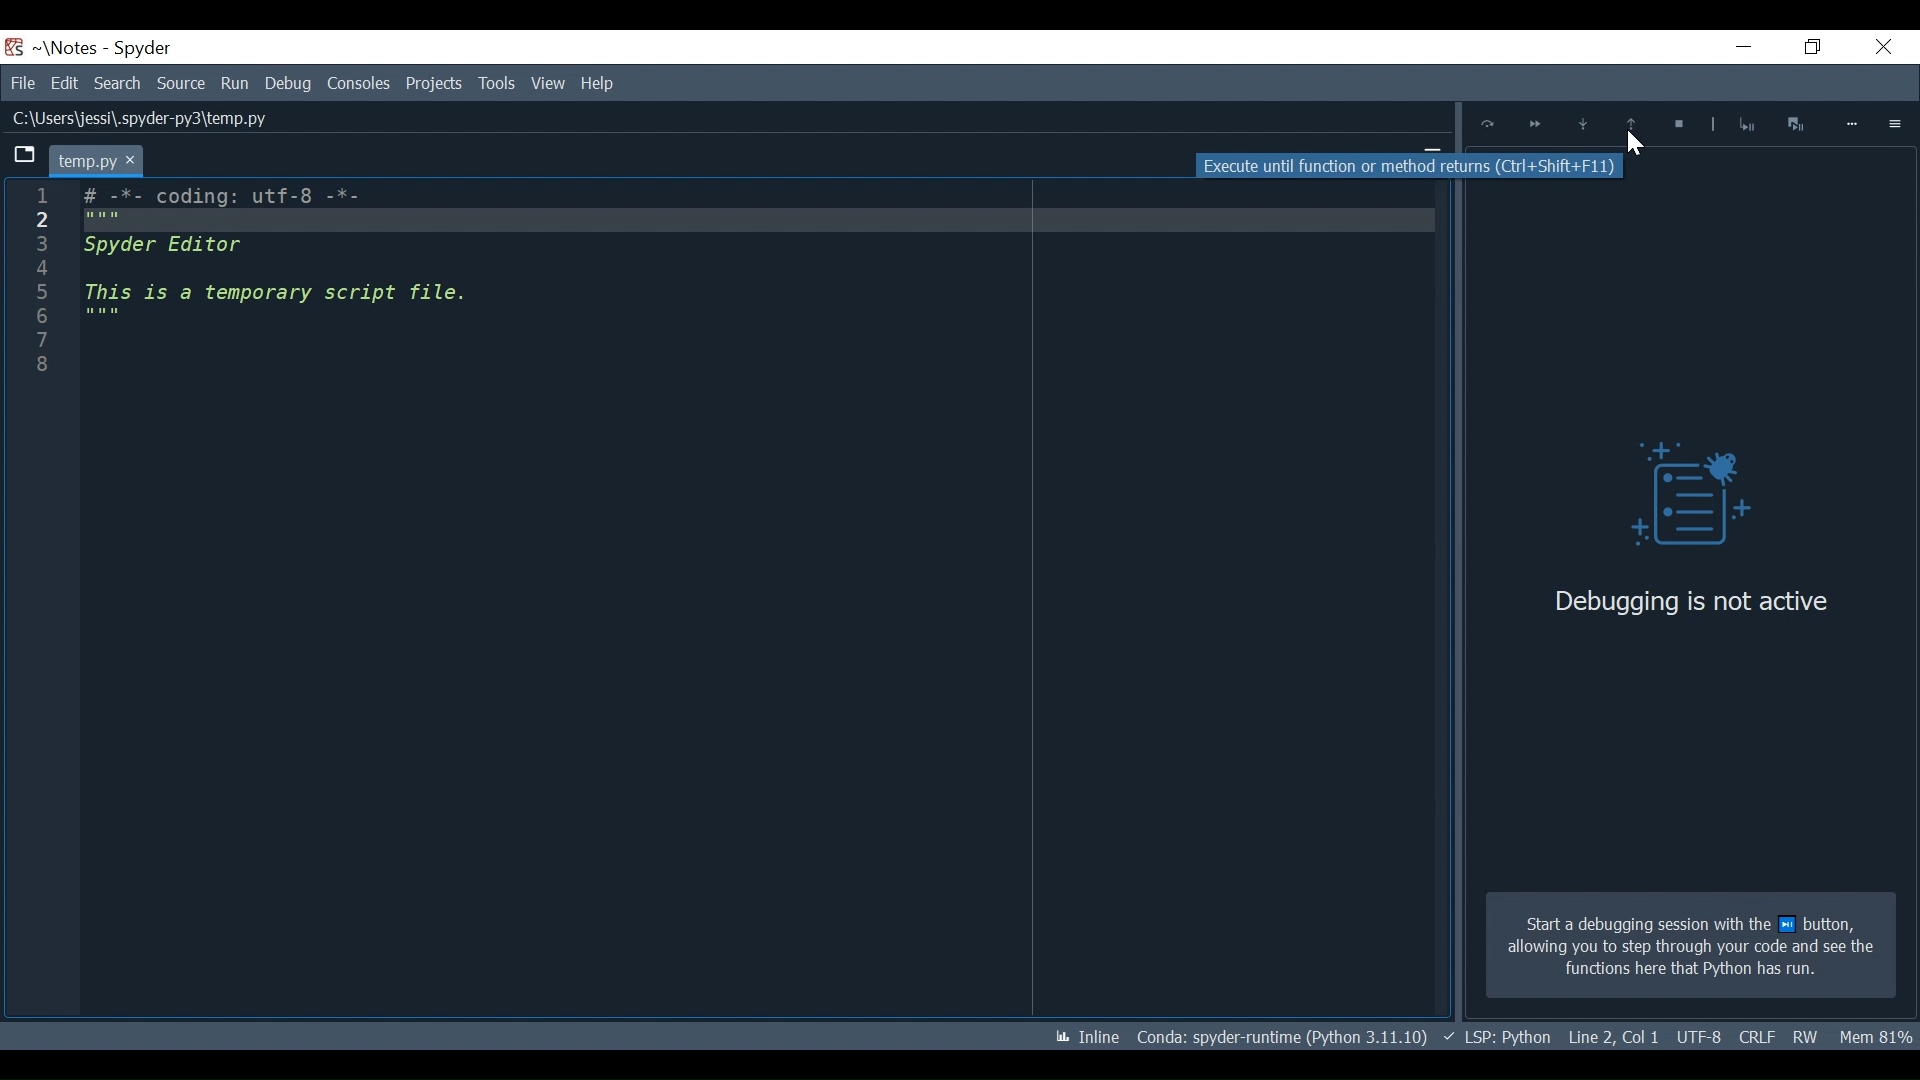 This screenshot has width=1920, height=1080. I want to click on Stop Debugging, so click(1675, 126).